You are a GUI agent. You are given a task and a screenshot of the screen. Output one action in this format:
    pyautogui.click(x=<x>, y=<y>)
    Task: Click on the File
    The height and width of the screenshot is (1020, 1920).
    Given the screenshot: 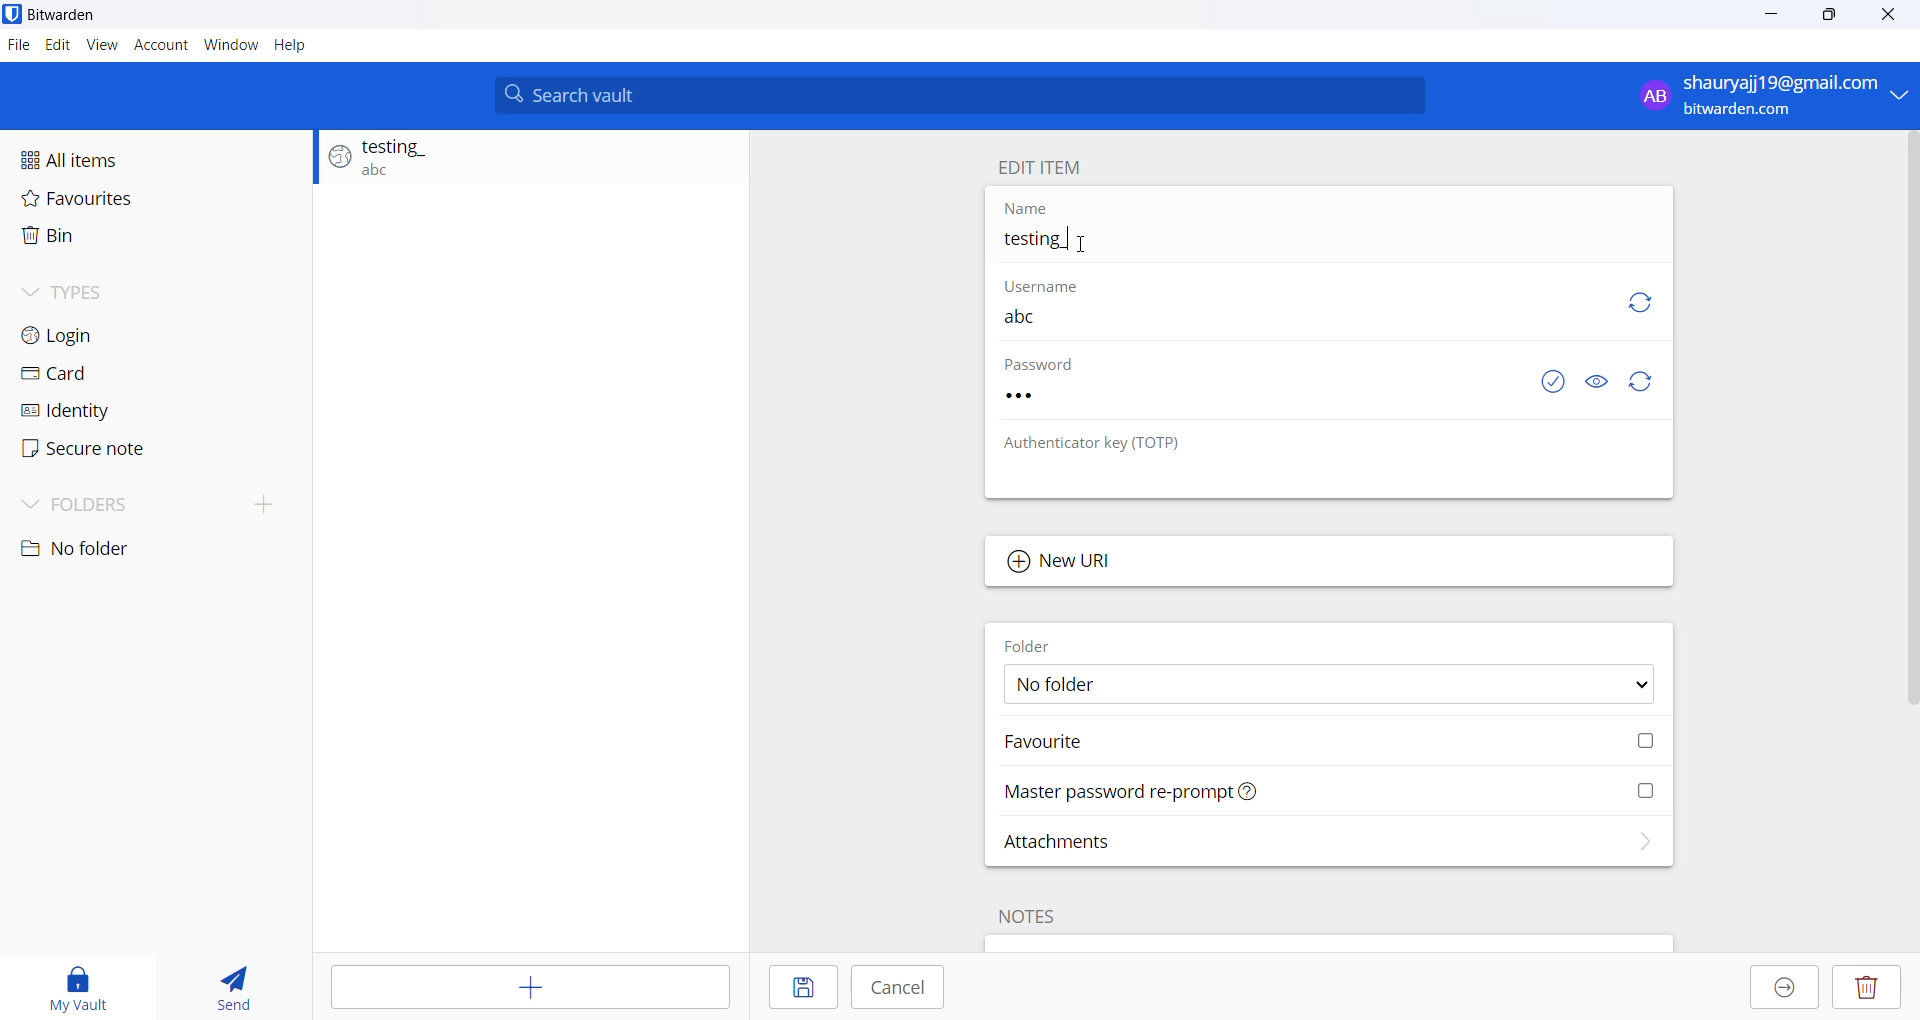 What is the action you would take?
    pyautogui.click(x=19, y=47)
    